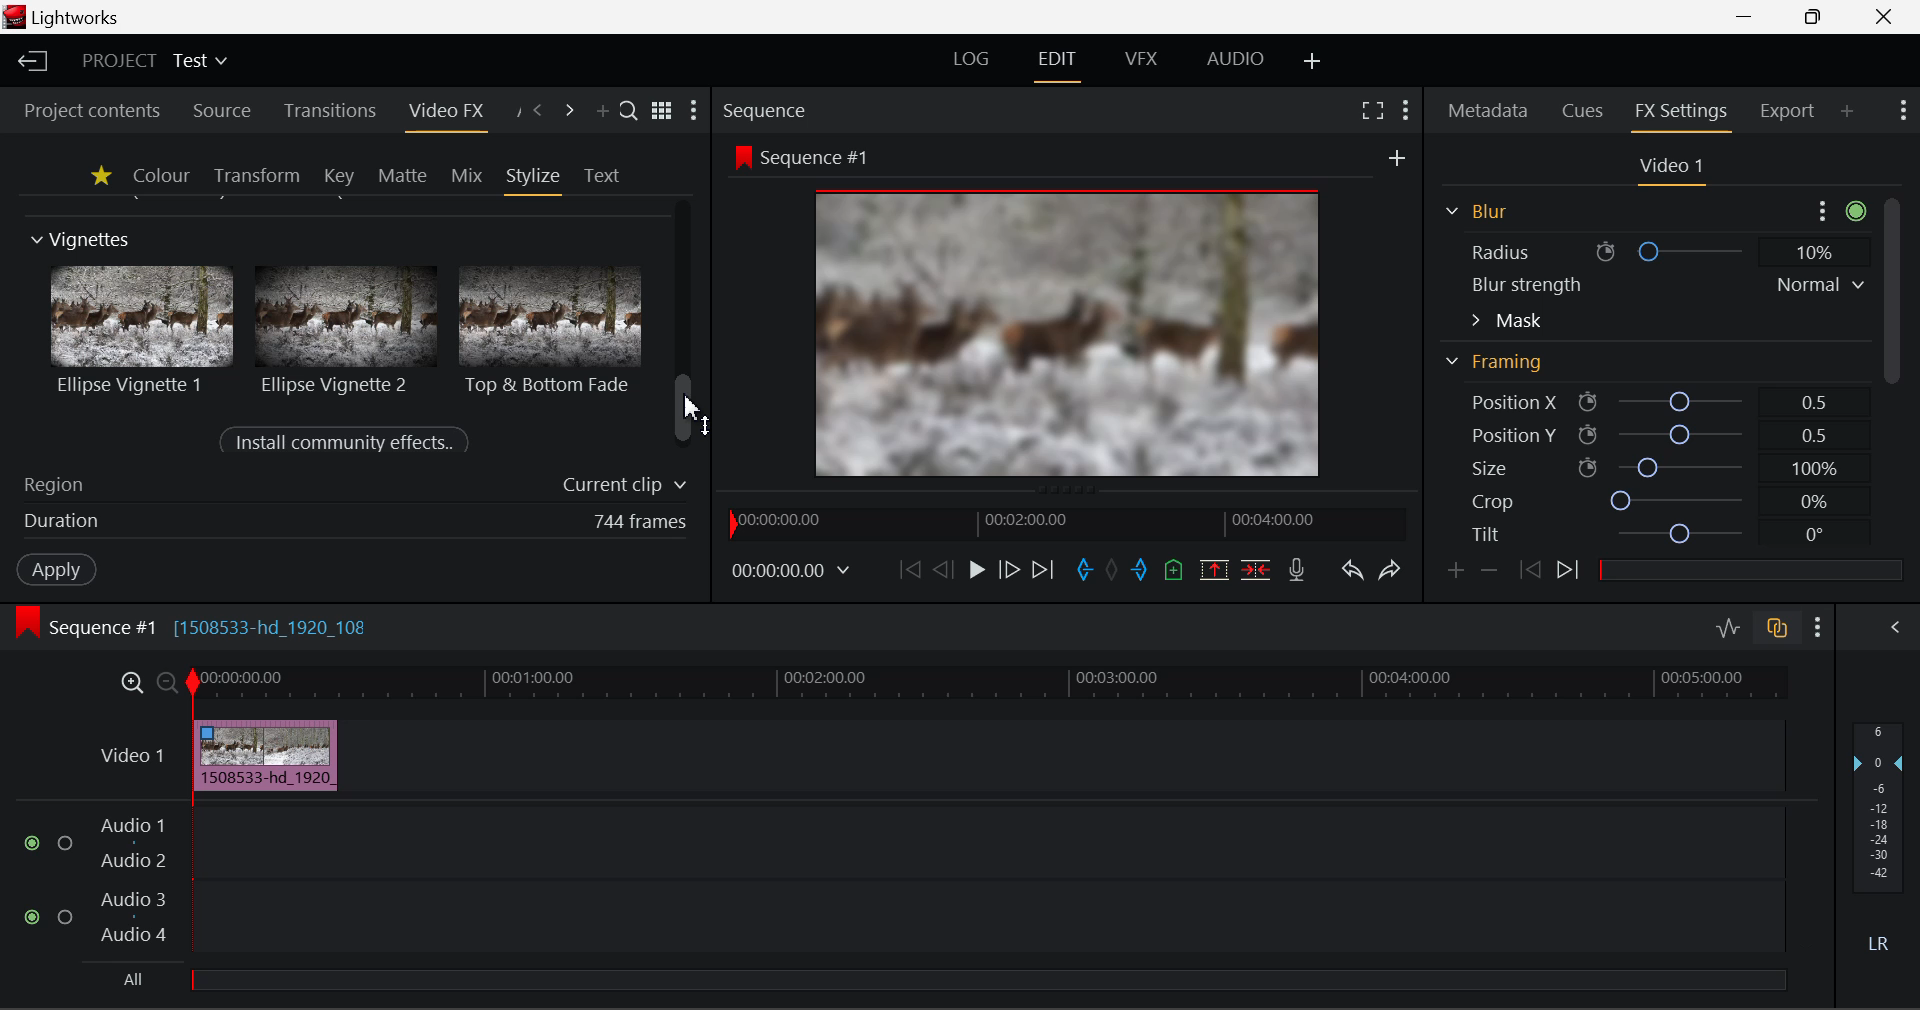 This screenshot has width=1920, height=1010. What do you see at coordinates (693, 407) in the screenshot?
I see `cursor` at bounding box center [693, 407].